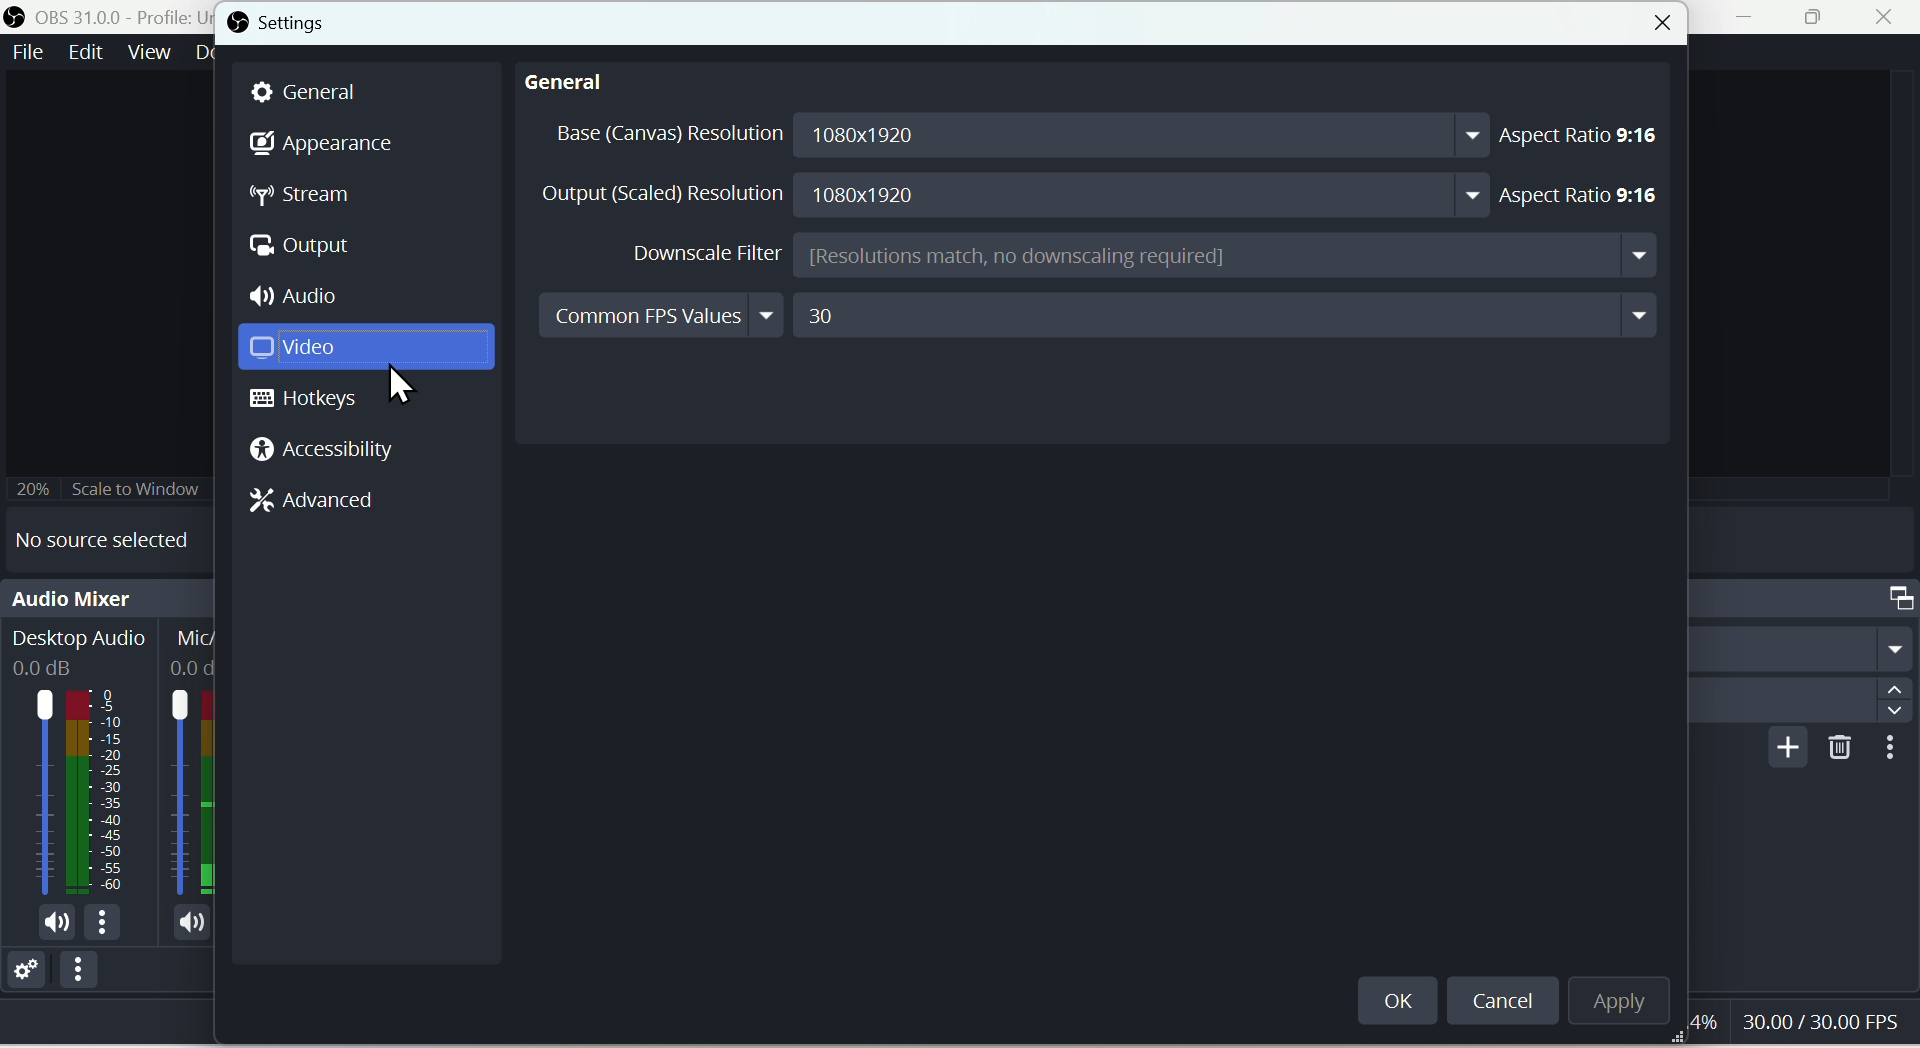 The width and height of the screenshot is (1920, 1048). I want to click on Audio mixer, so click(107, 595).